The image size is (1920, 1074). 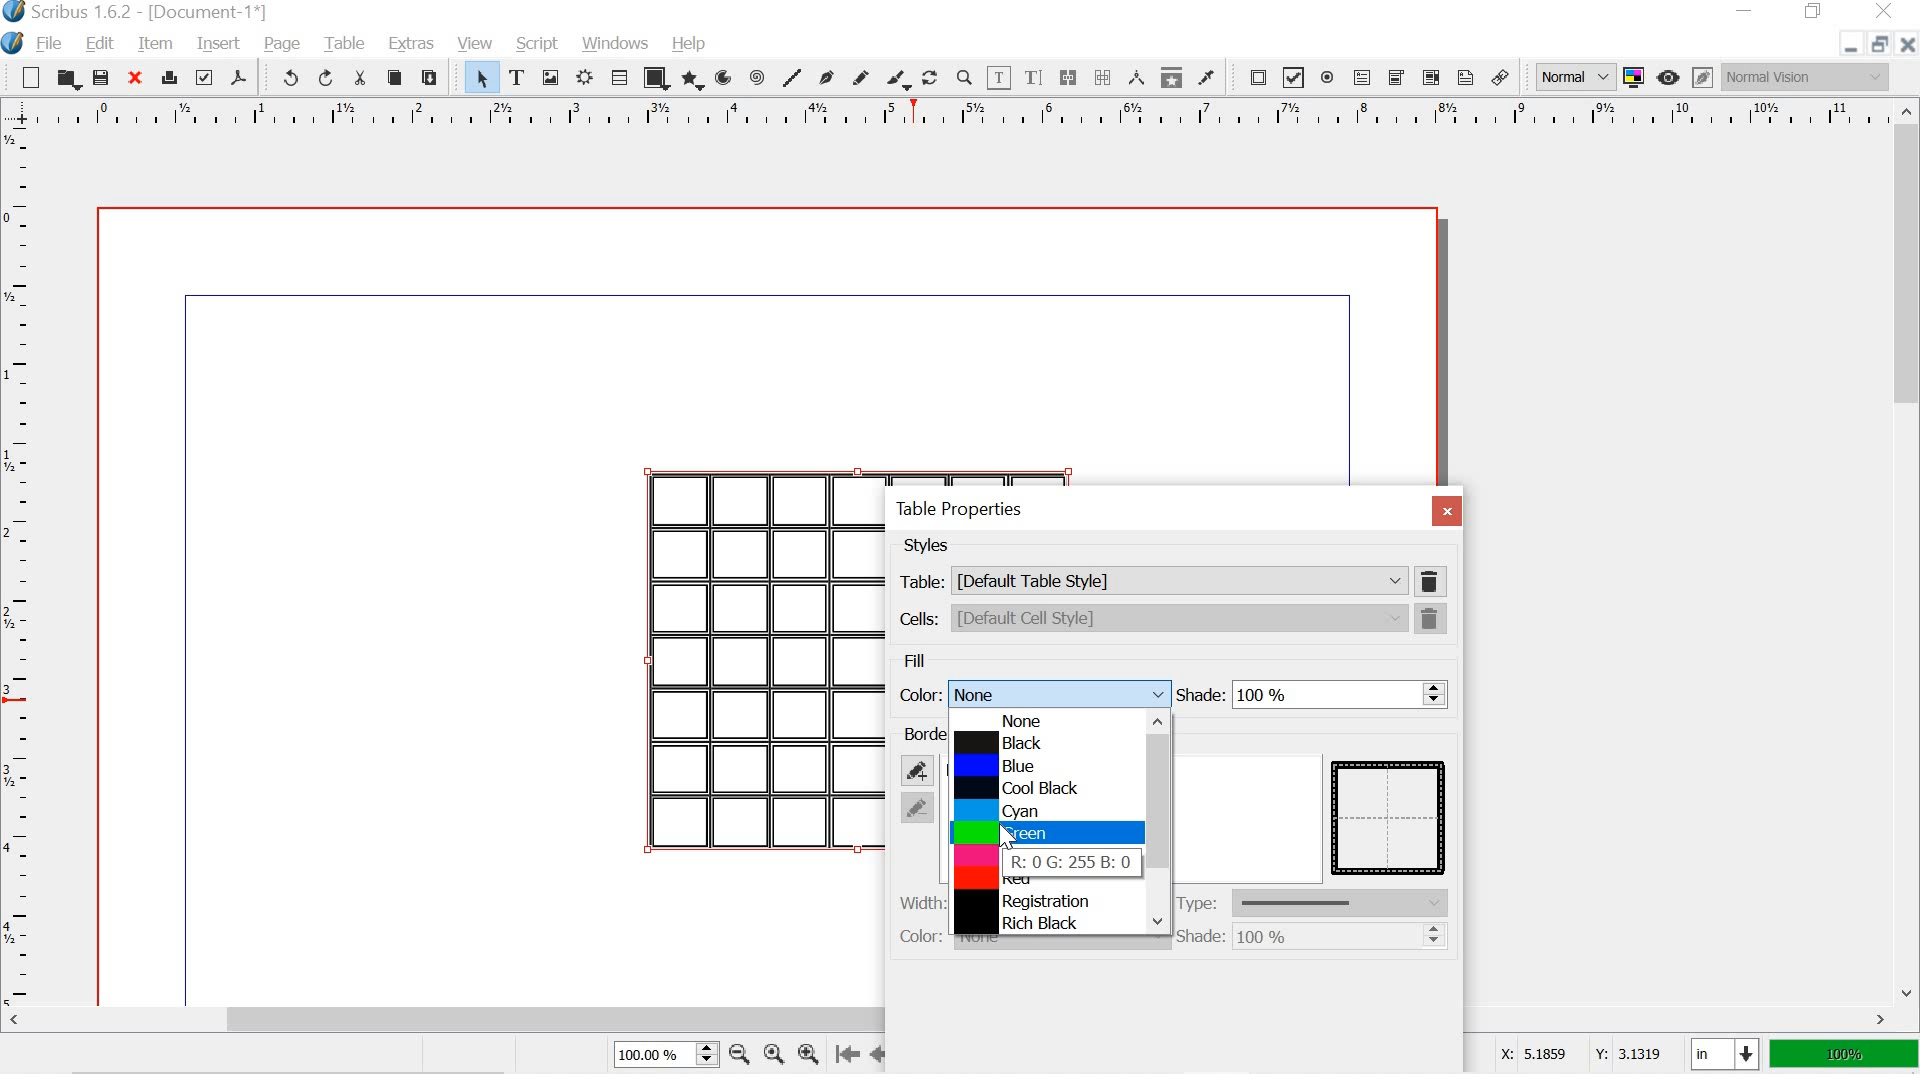 I want to click on restore down, so click(x=1876, y=42).